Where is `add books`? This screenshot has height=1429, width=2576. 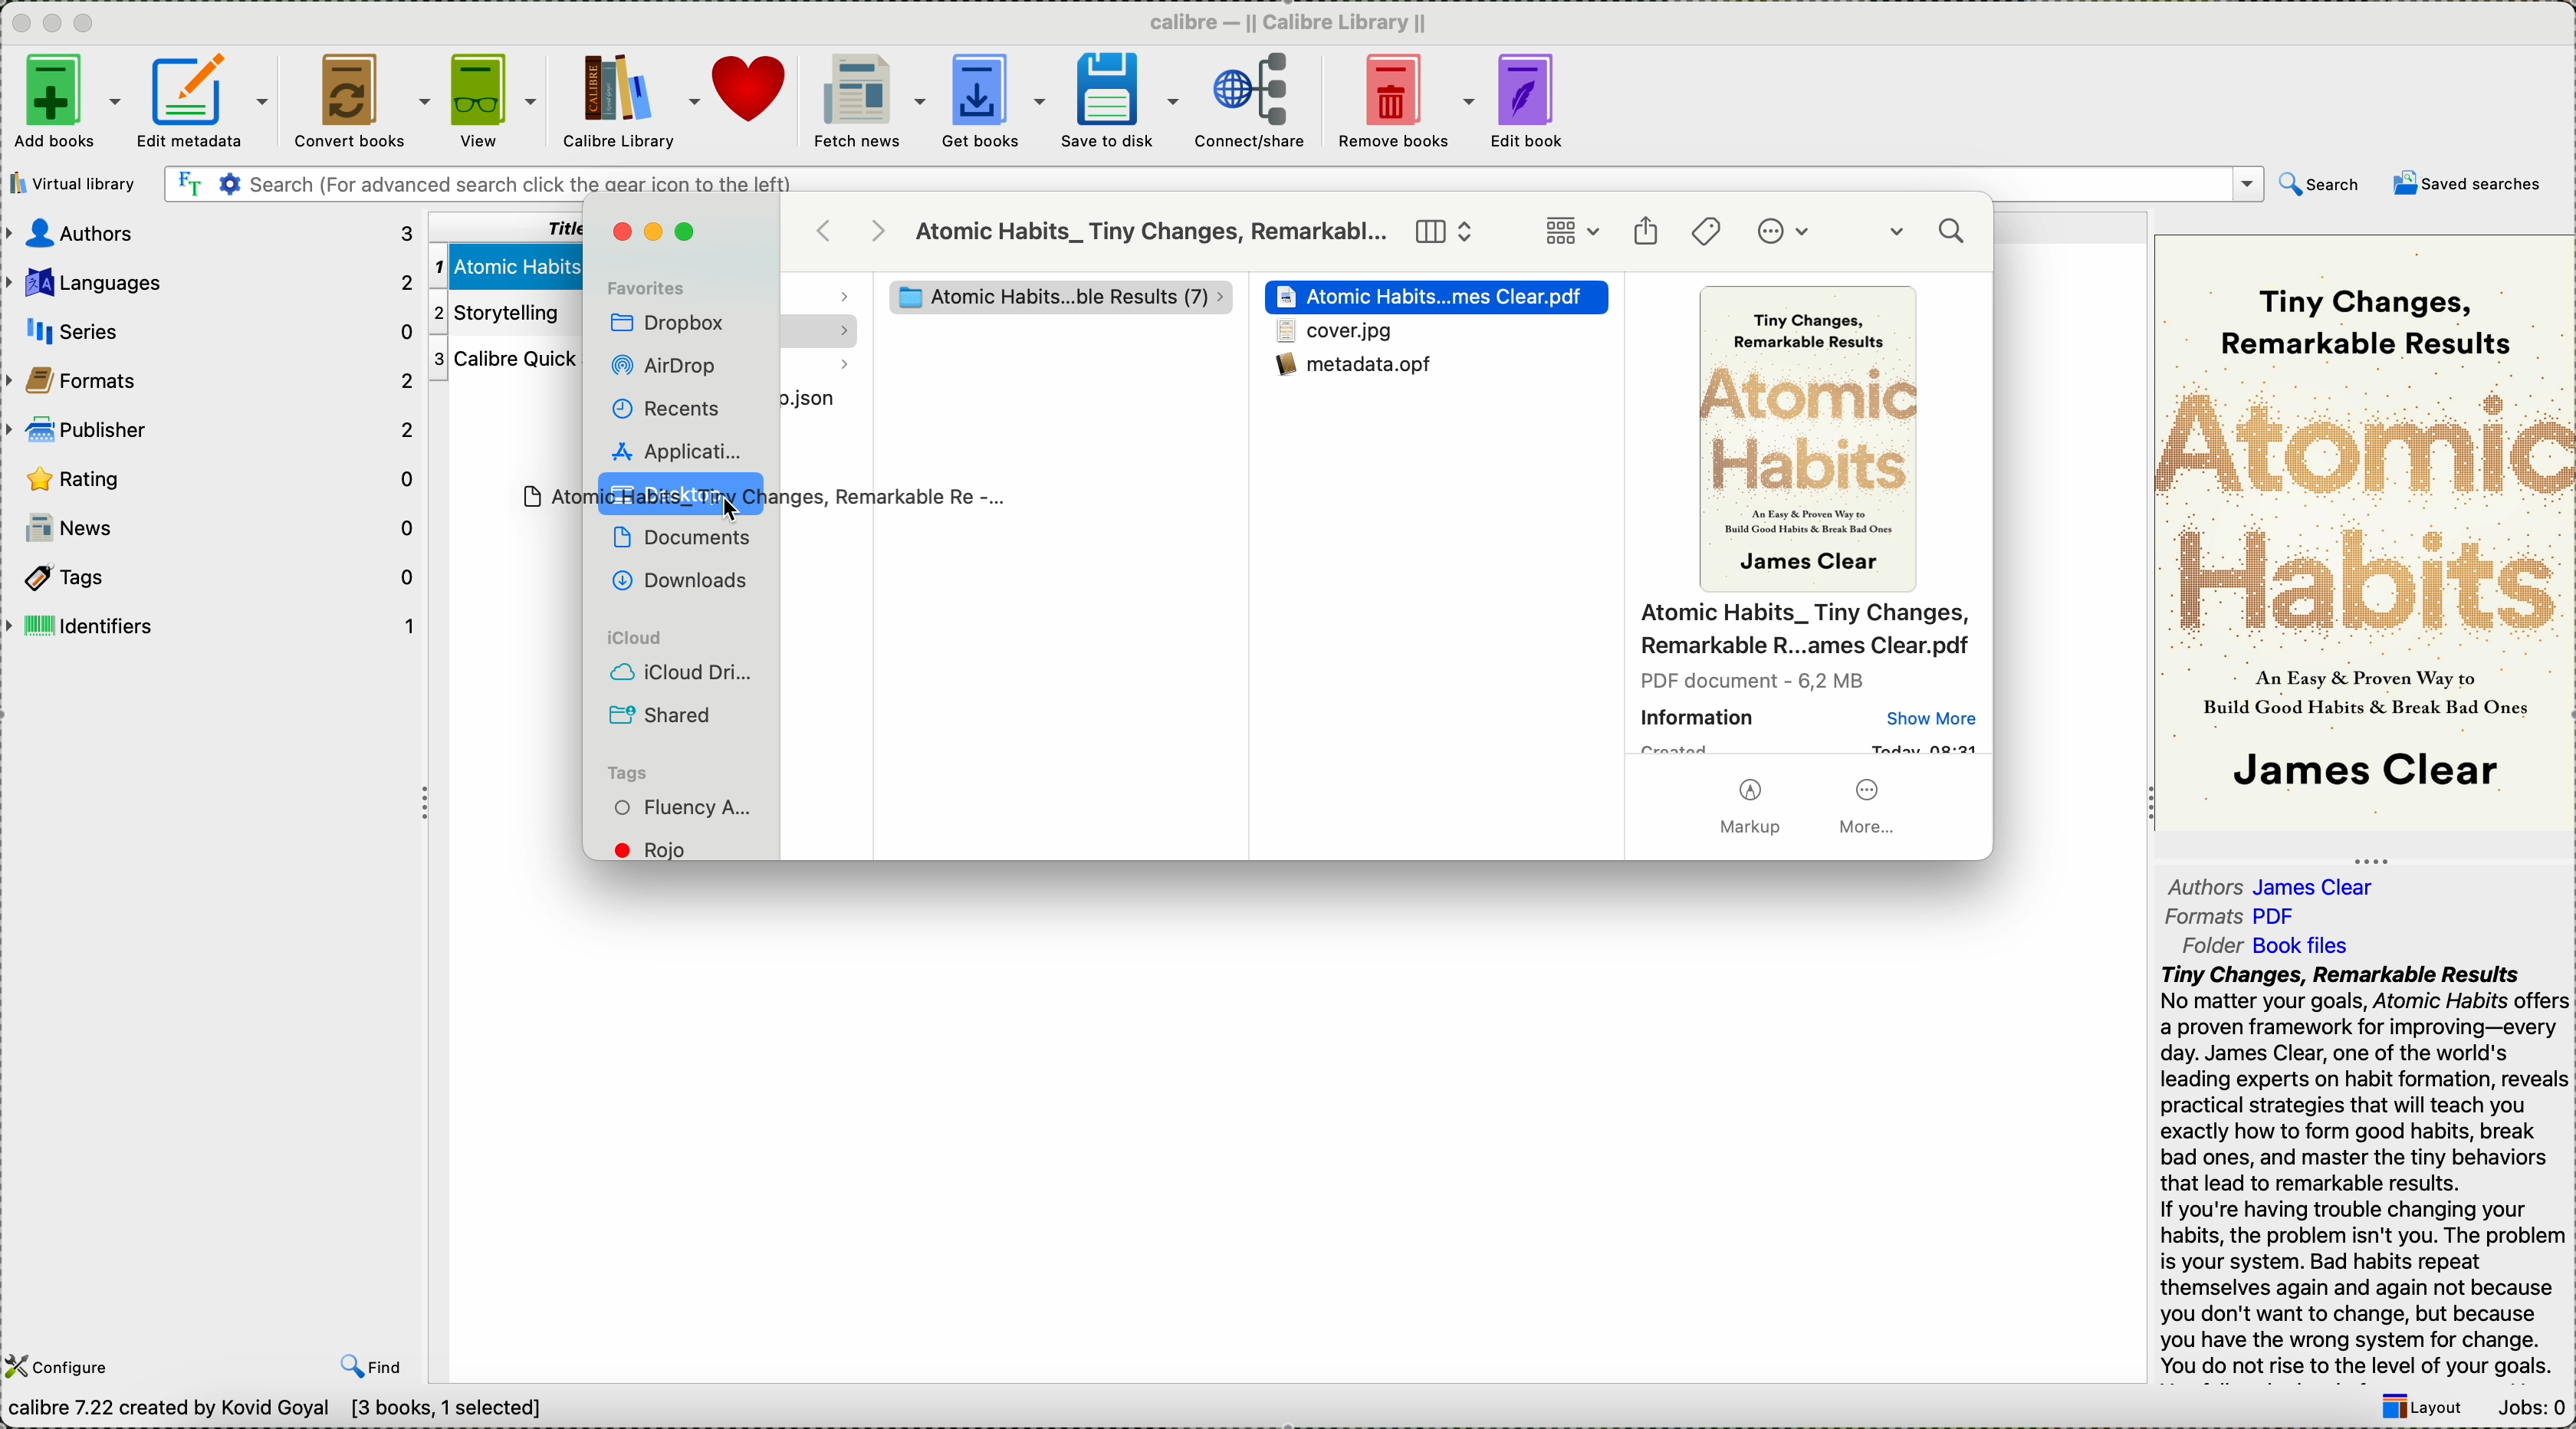
add books is located at coordinates (64, 104).